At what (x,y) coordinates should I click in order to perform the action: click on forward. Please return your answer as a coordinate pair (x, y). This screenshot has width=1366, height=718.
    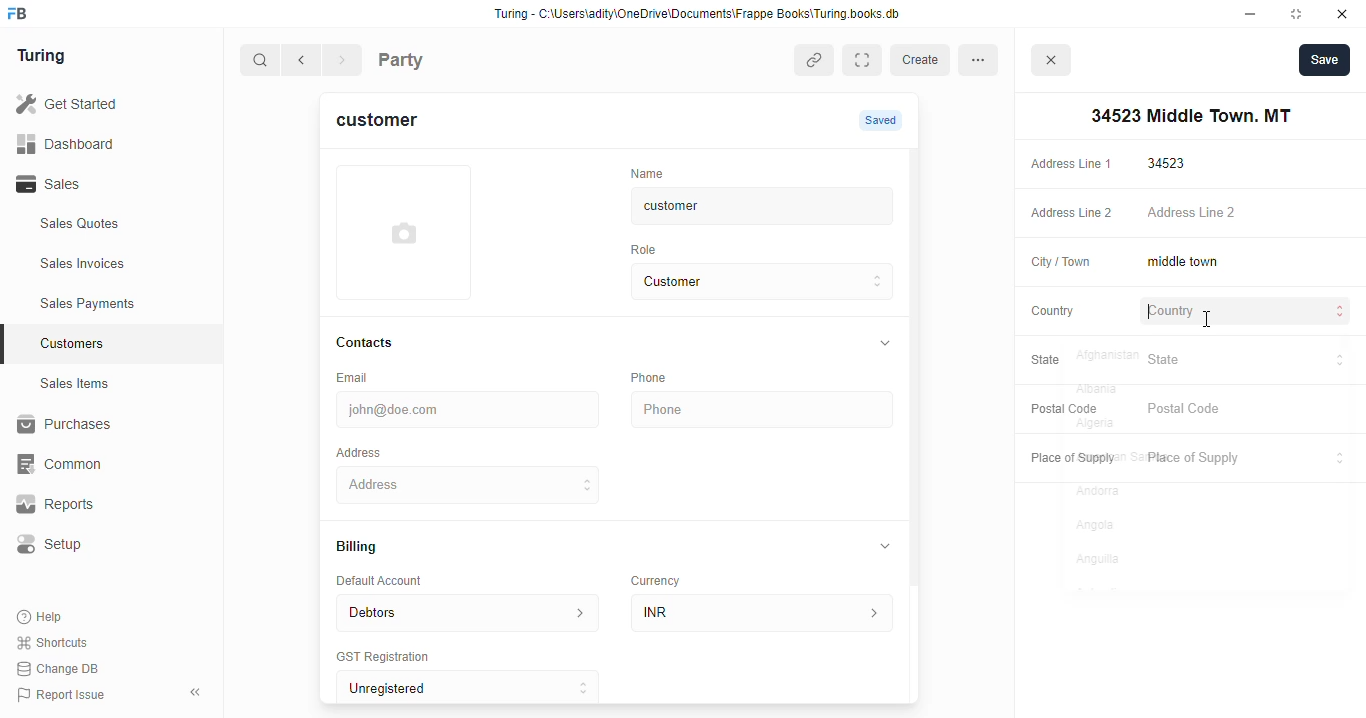
    Looking at the image, I should click on (344, 62).